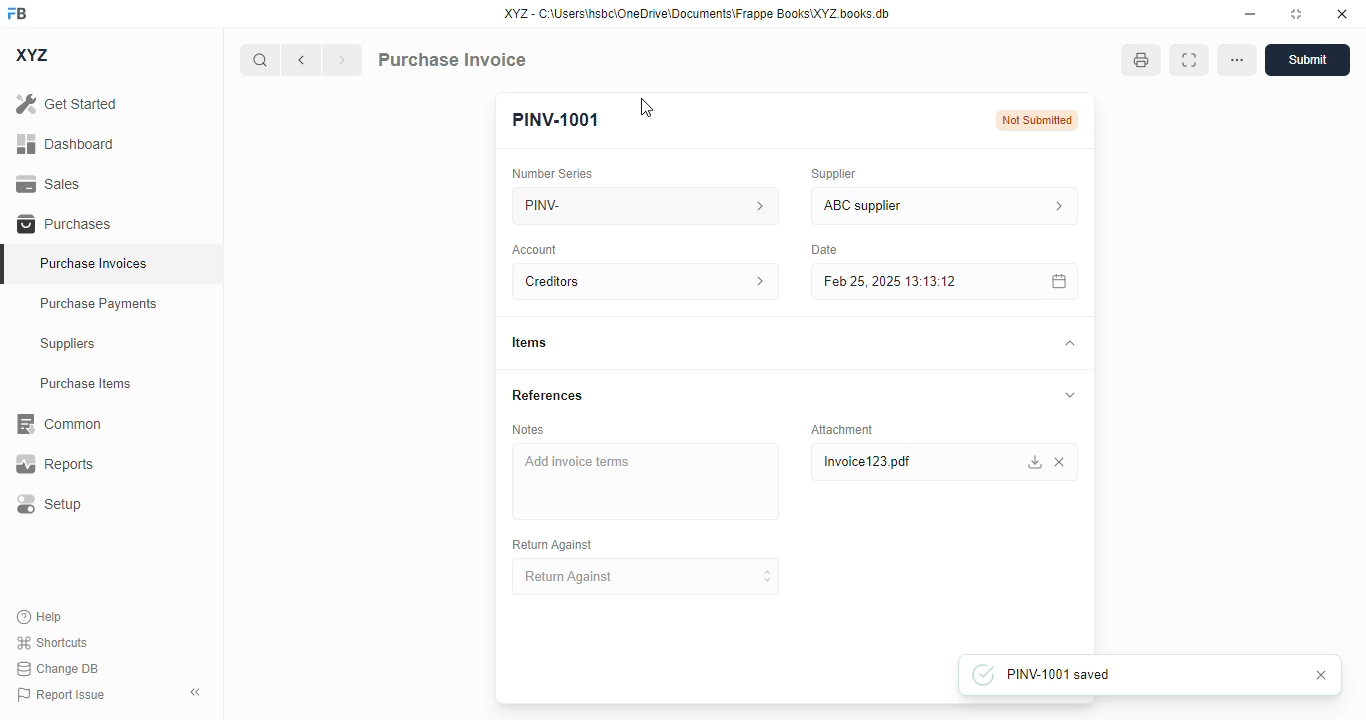 This screenshot has height=720, width=1366. Describe the element at coordinates (829, 173) in the screenshot. I see `supplier` at that location.